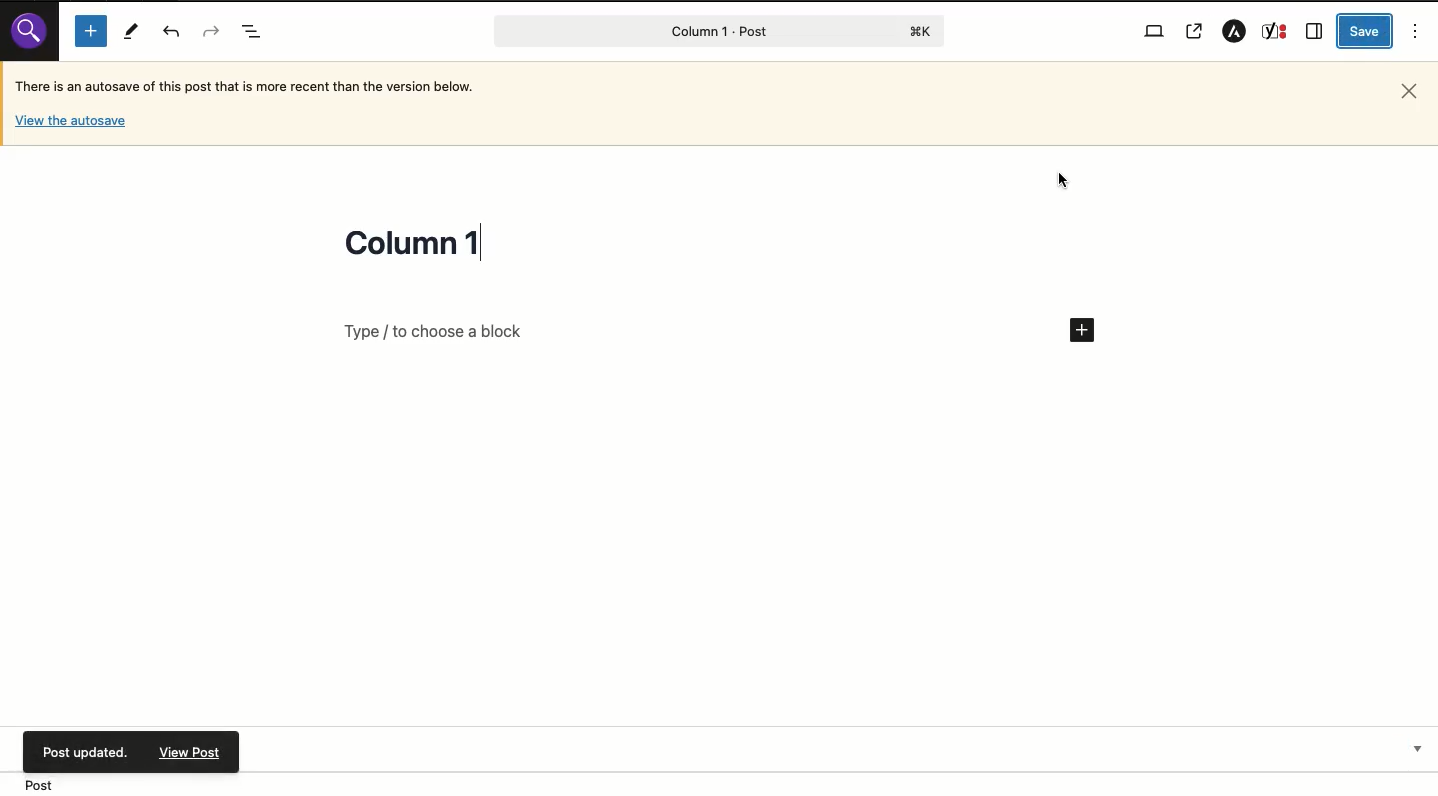  I want to click on Autosave, so click(269, 85).